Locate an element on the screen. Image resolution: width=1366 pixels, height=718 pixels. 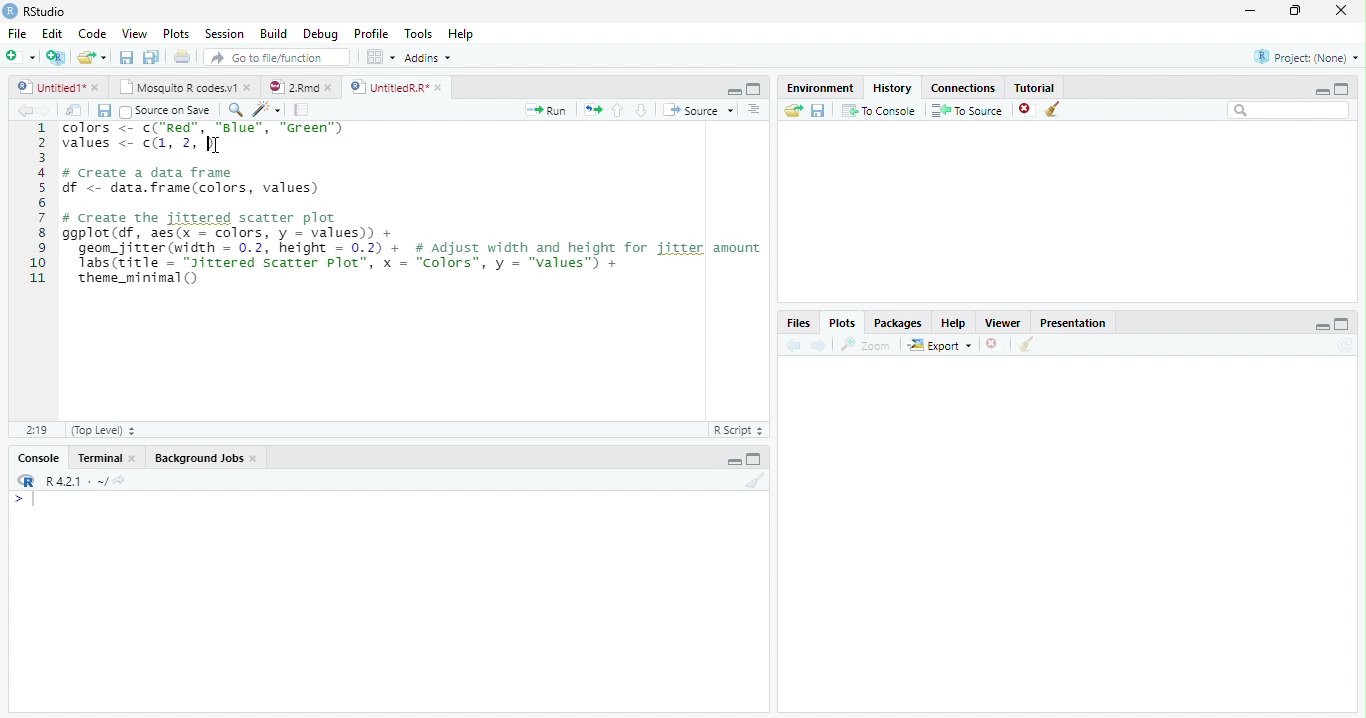
Code tools is located at coordinates (268, 110).